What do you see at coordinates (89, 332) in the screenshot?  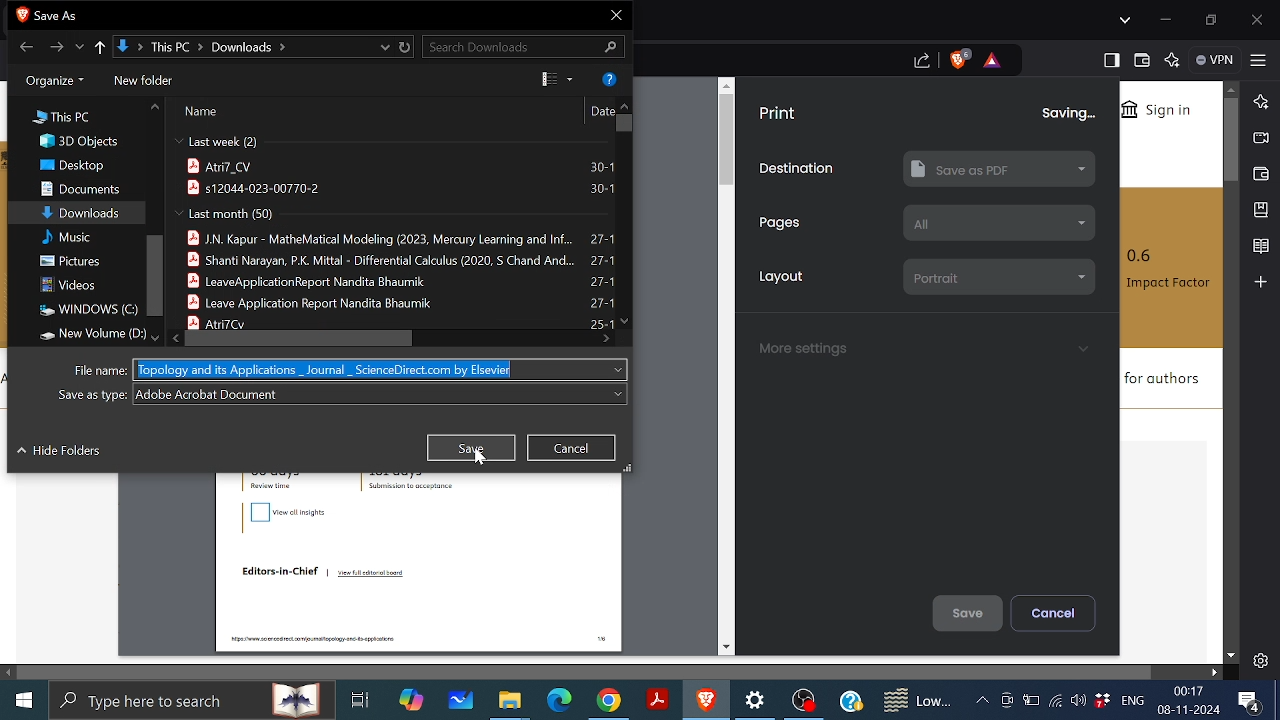 I see `New volume (D:)` at bounding box center [89, 332].